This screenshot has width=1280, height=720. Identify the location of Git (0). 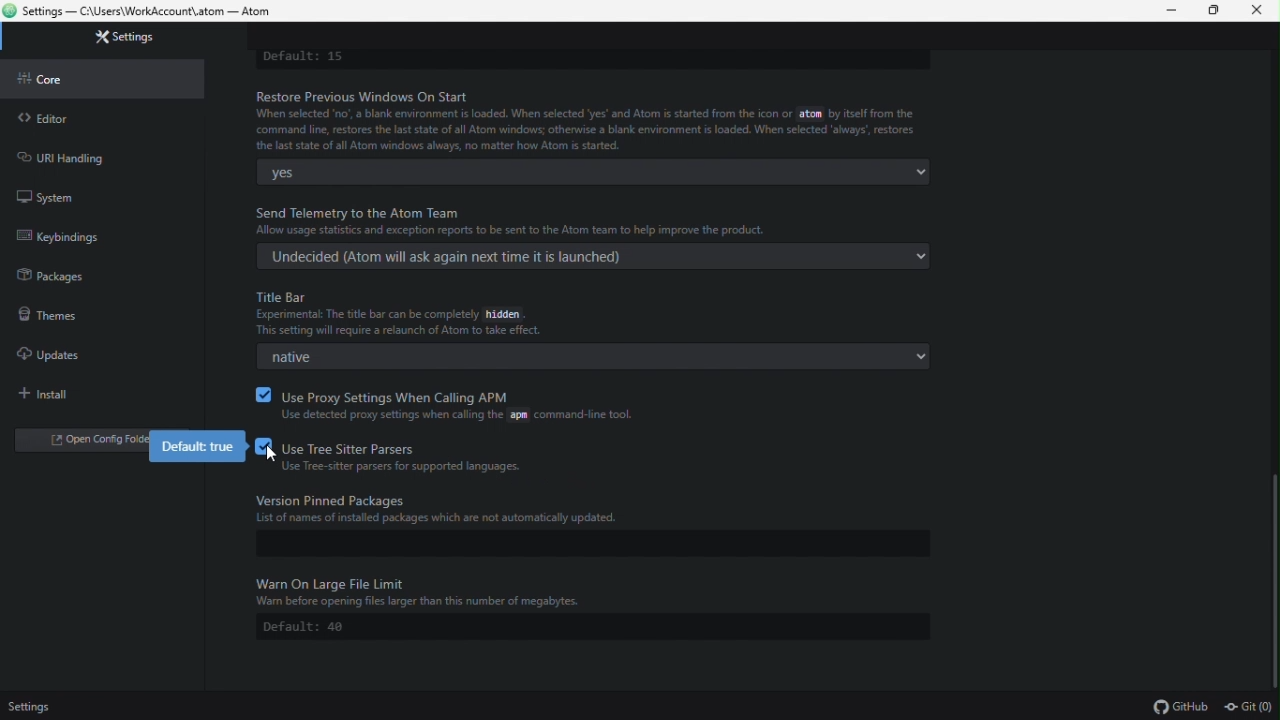
(1245, 707).